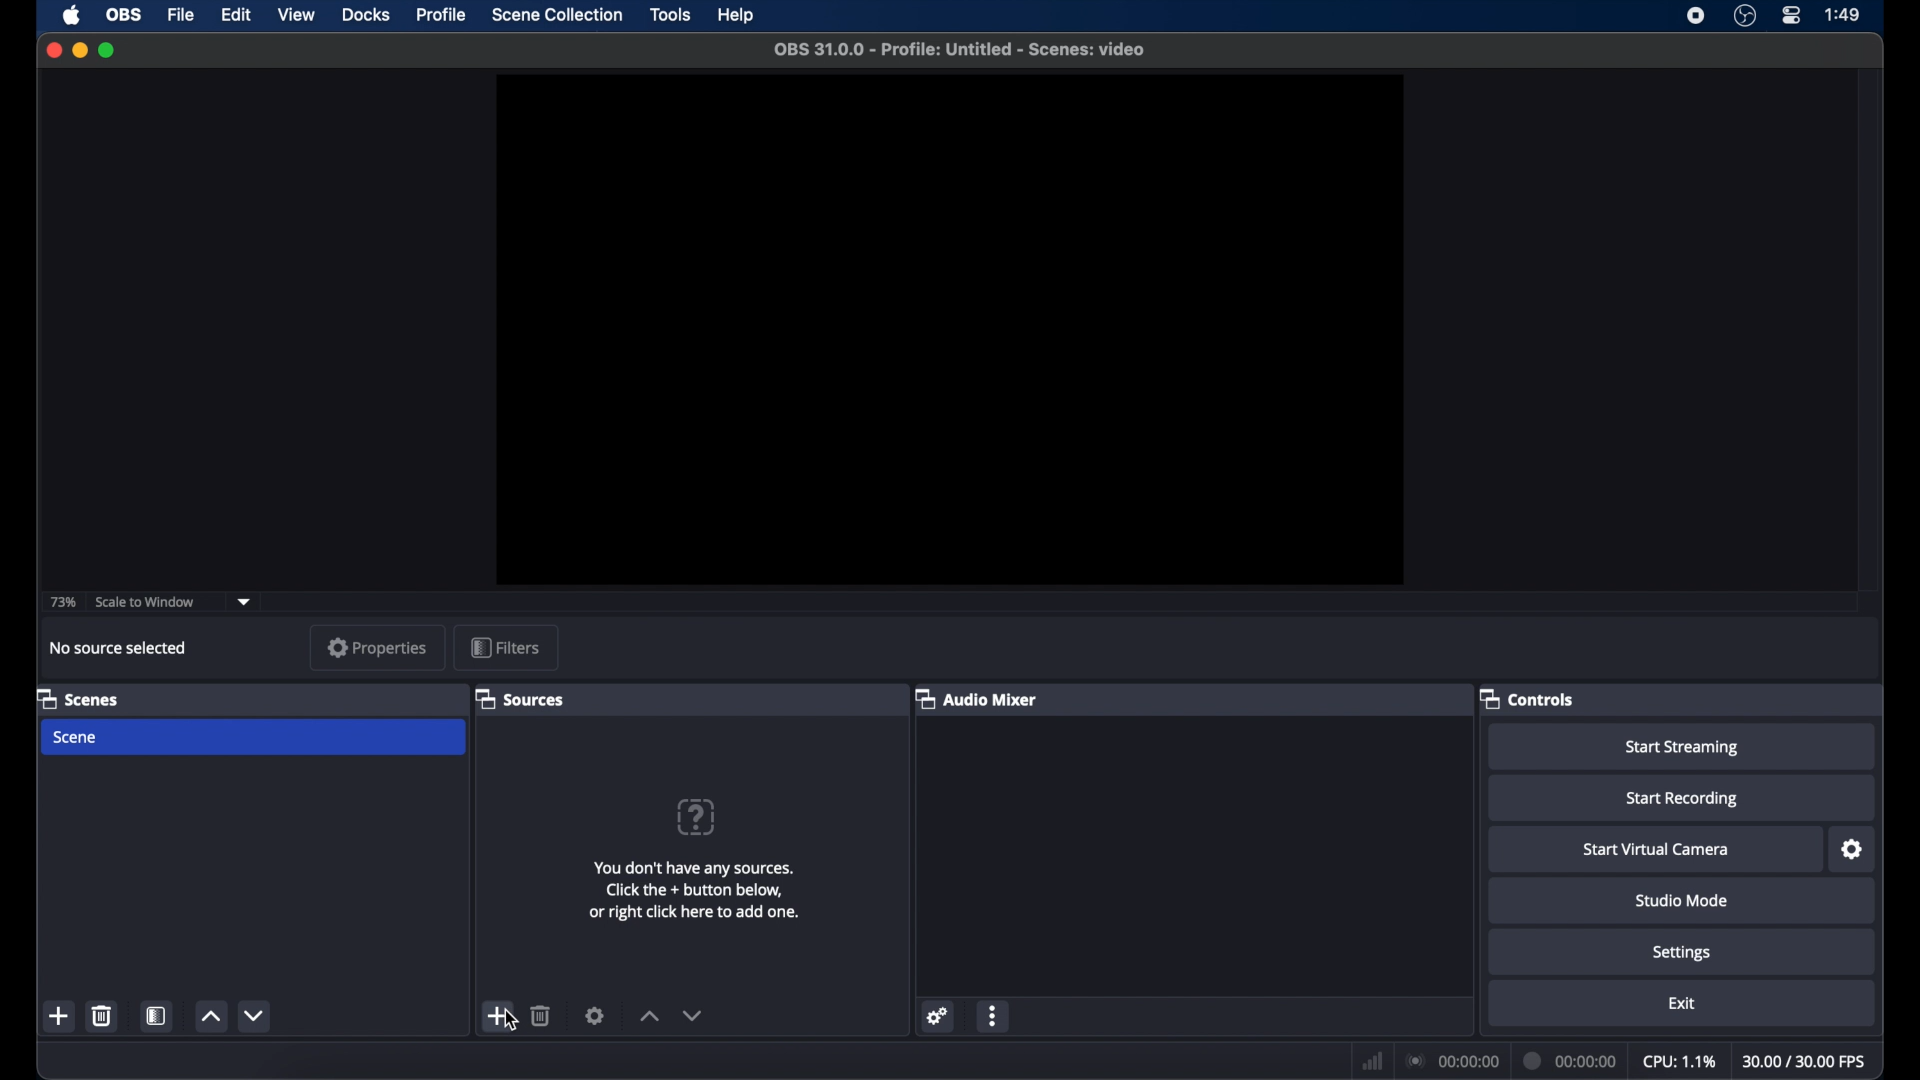 The width and height of the screenshot is (1920, 1080). Describe the element at coordinates (672, 15) in the screenshot. I see `tools` at that location.